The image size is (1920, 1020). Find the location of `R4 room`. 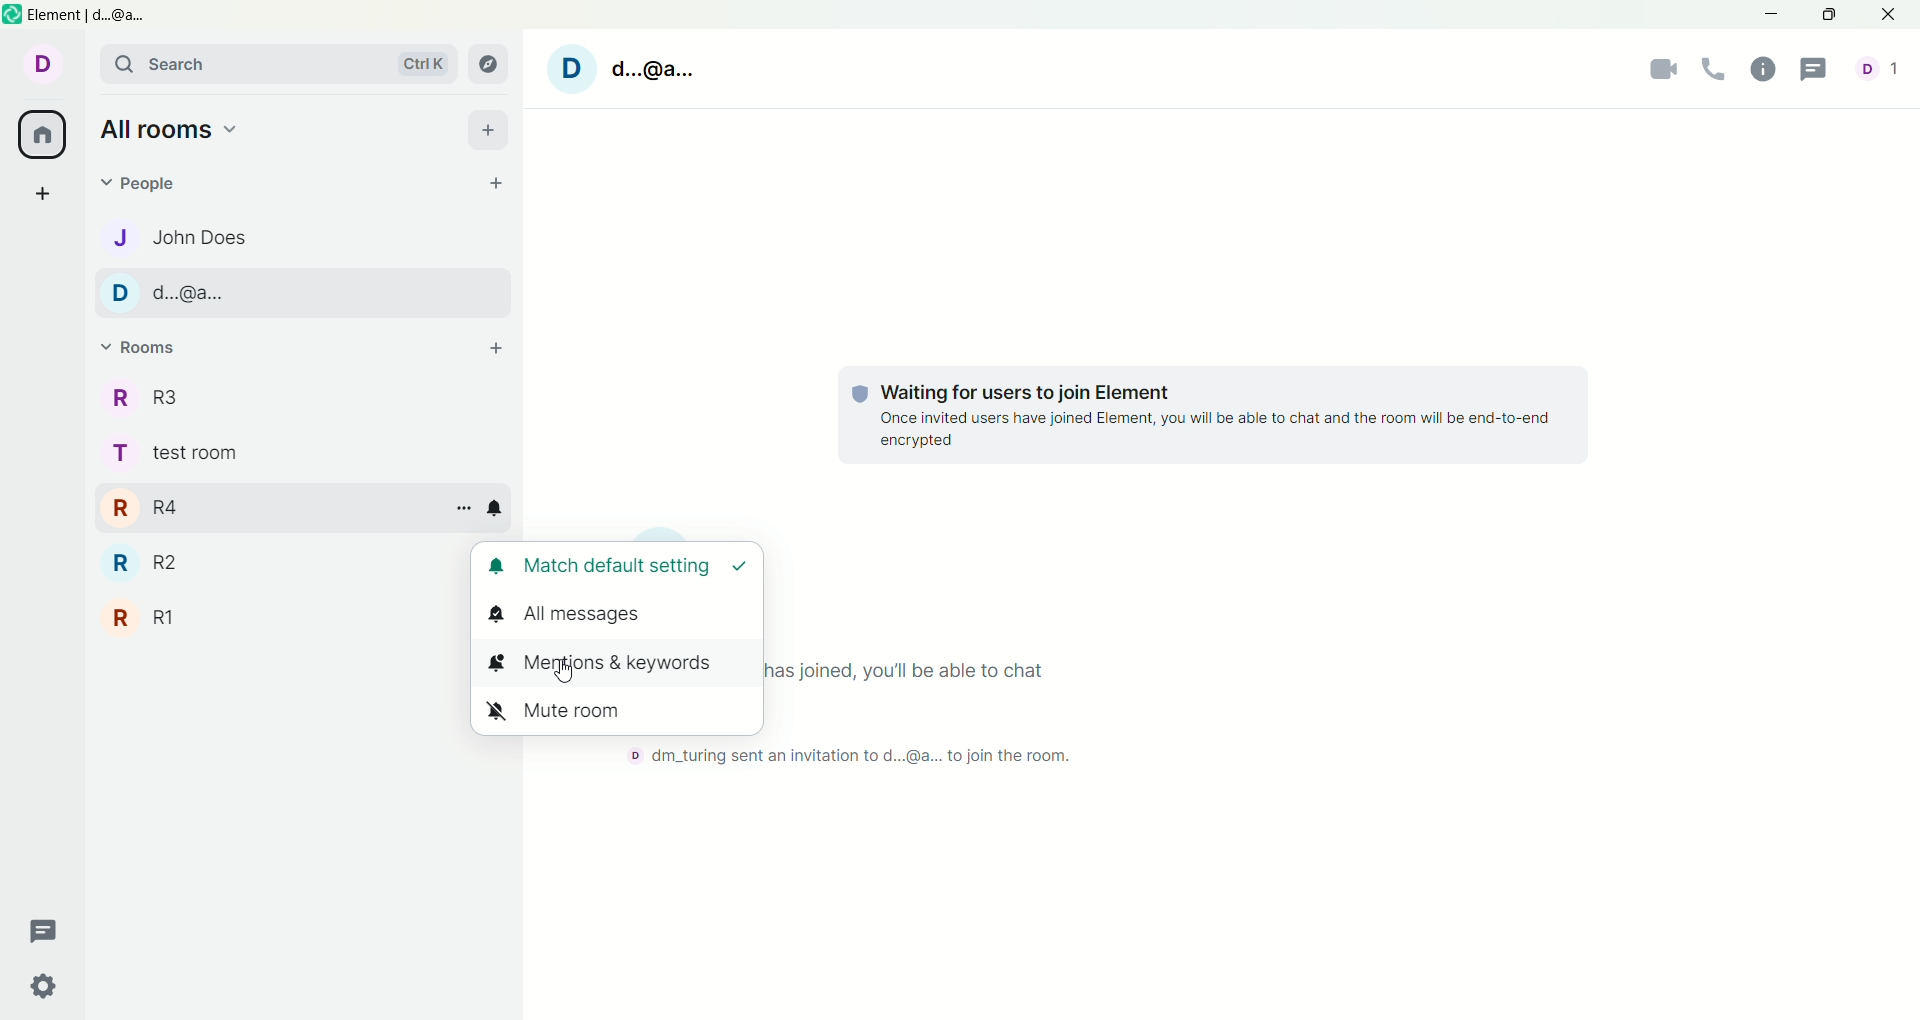

R4 room is located at coordinates (272, 508).